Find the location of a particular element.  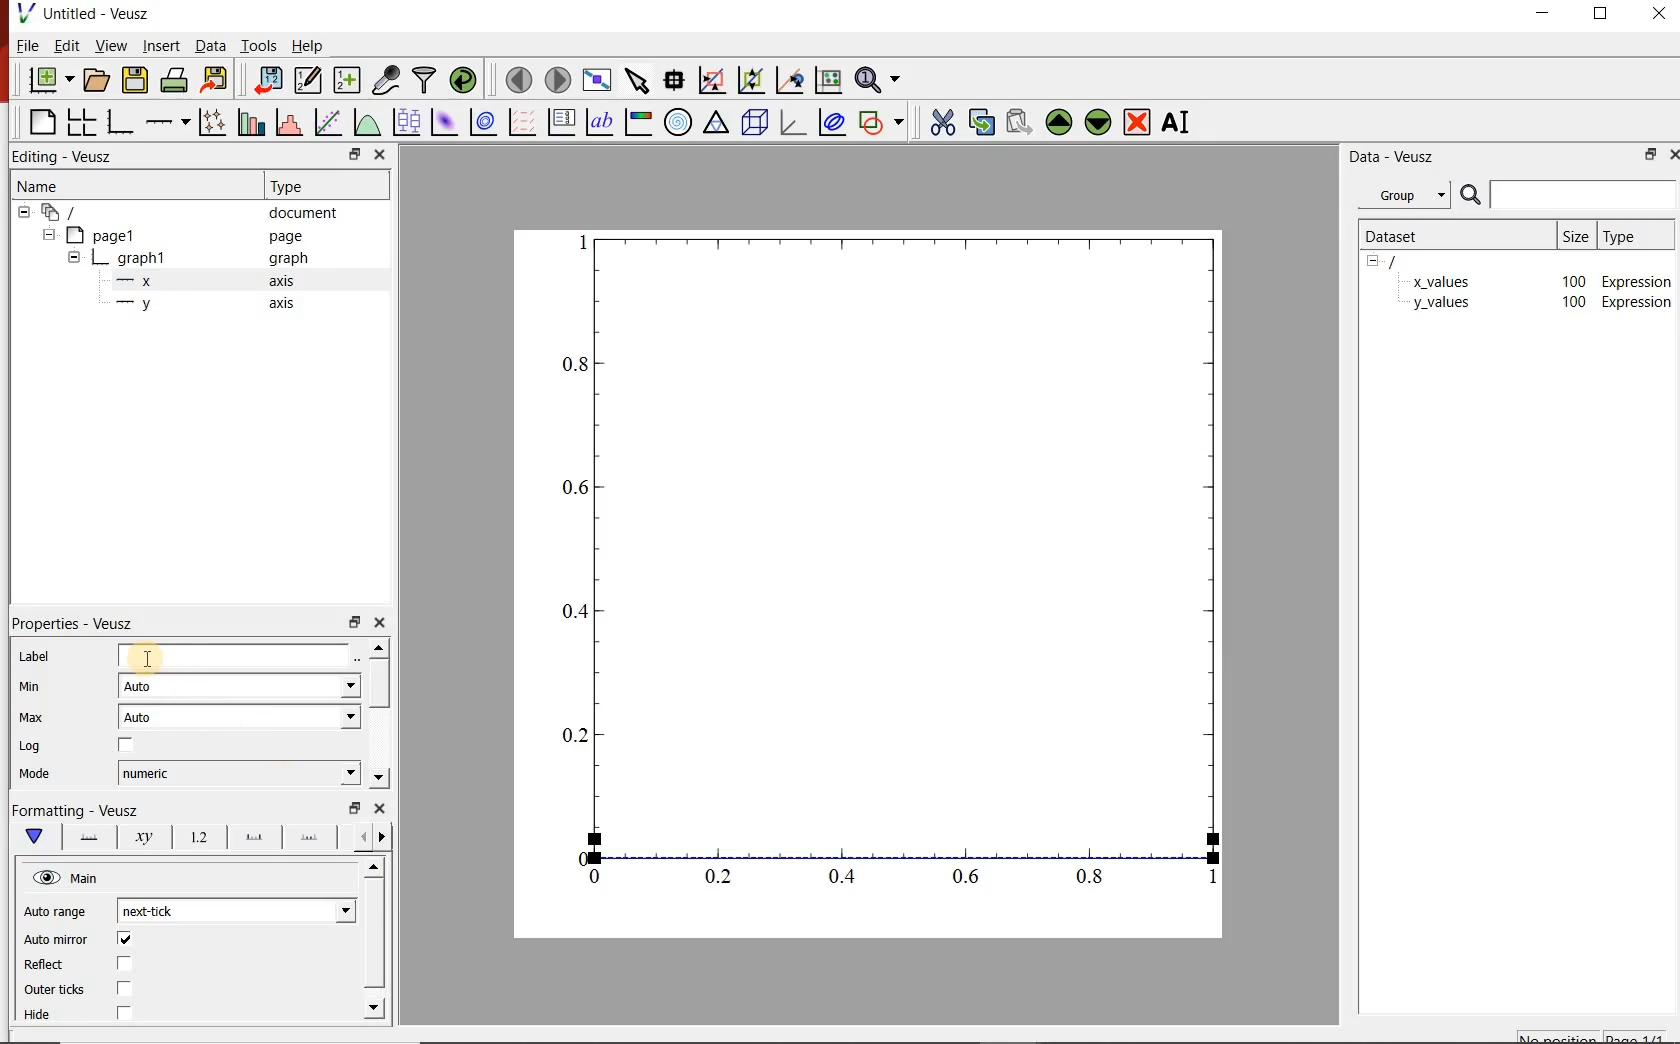

click or draw a rectangle to zoom on graph axes is located at coordinates (712, 80).